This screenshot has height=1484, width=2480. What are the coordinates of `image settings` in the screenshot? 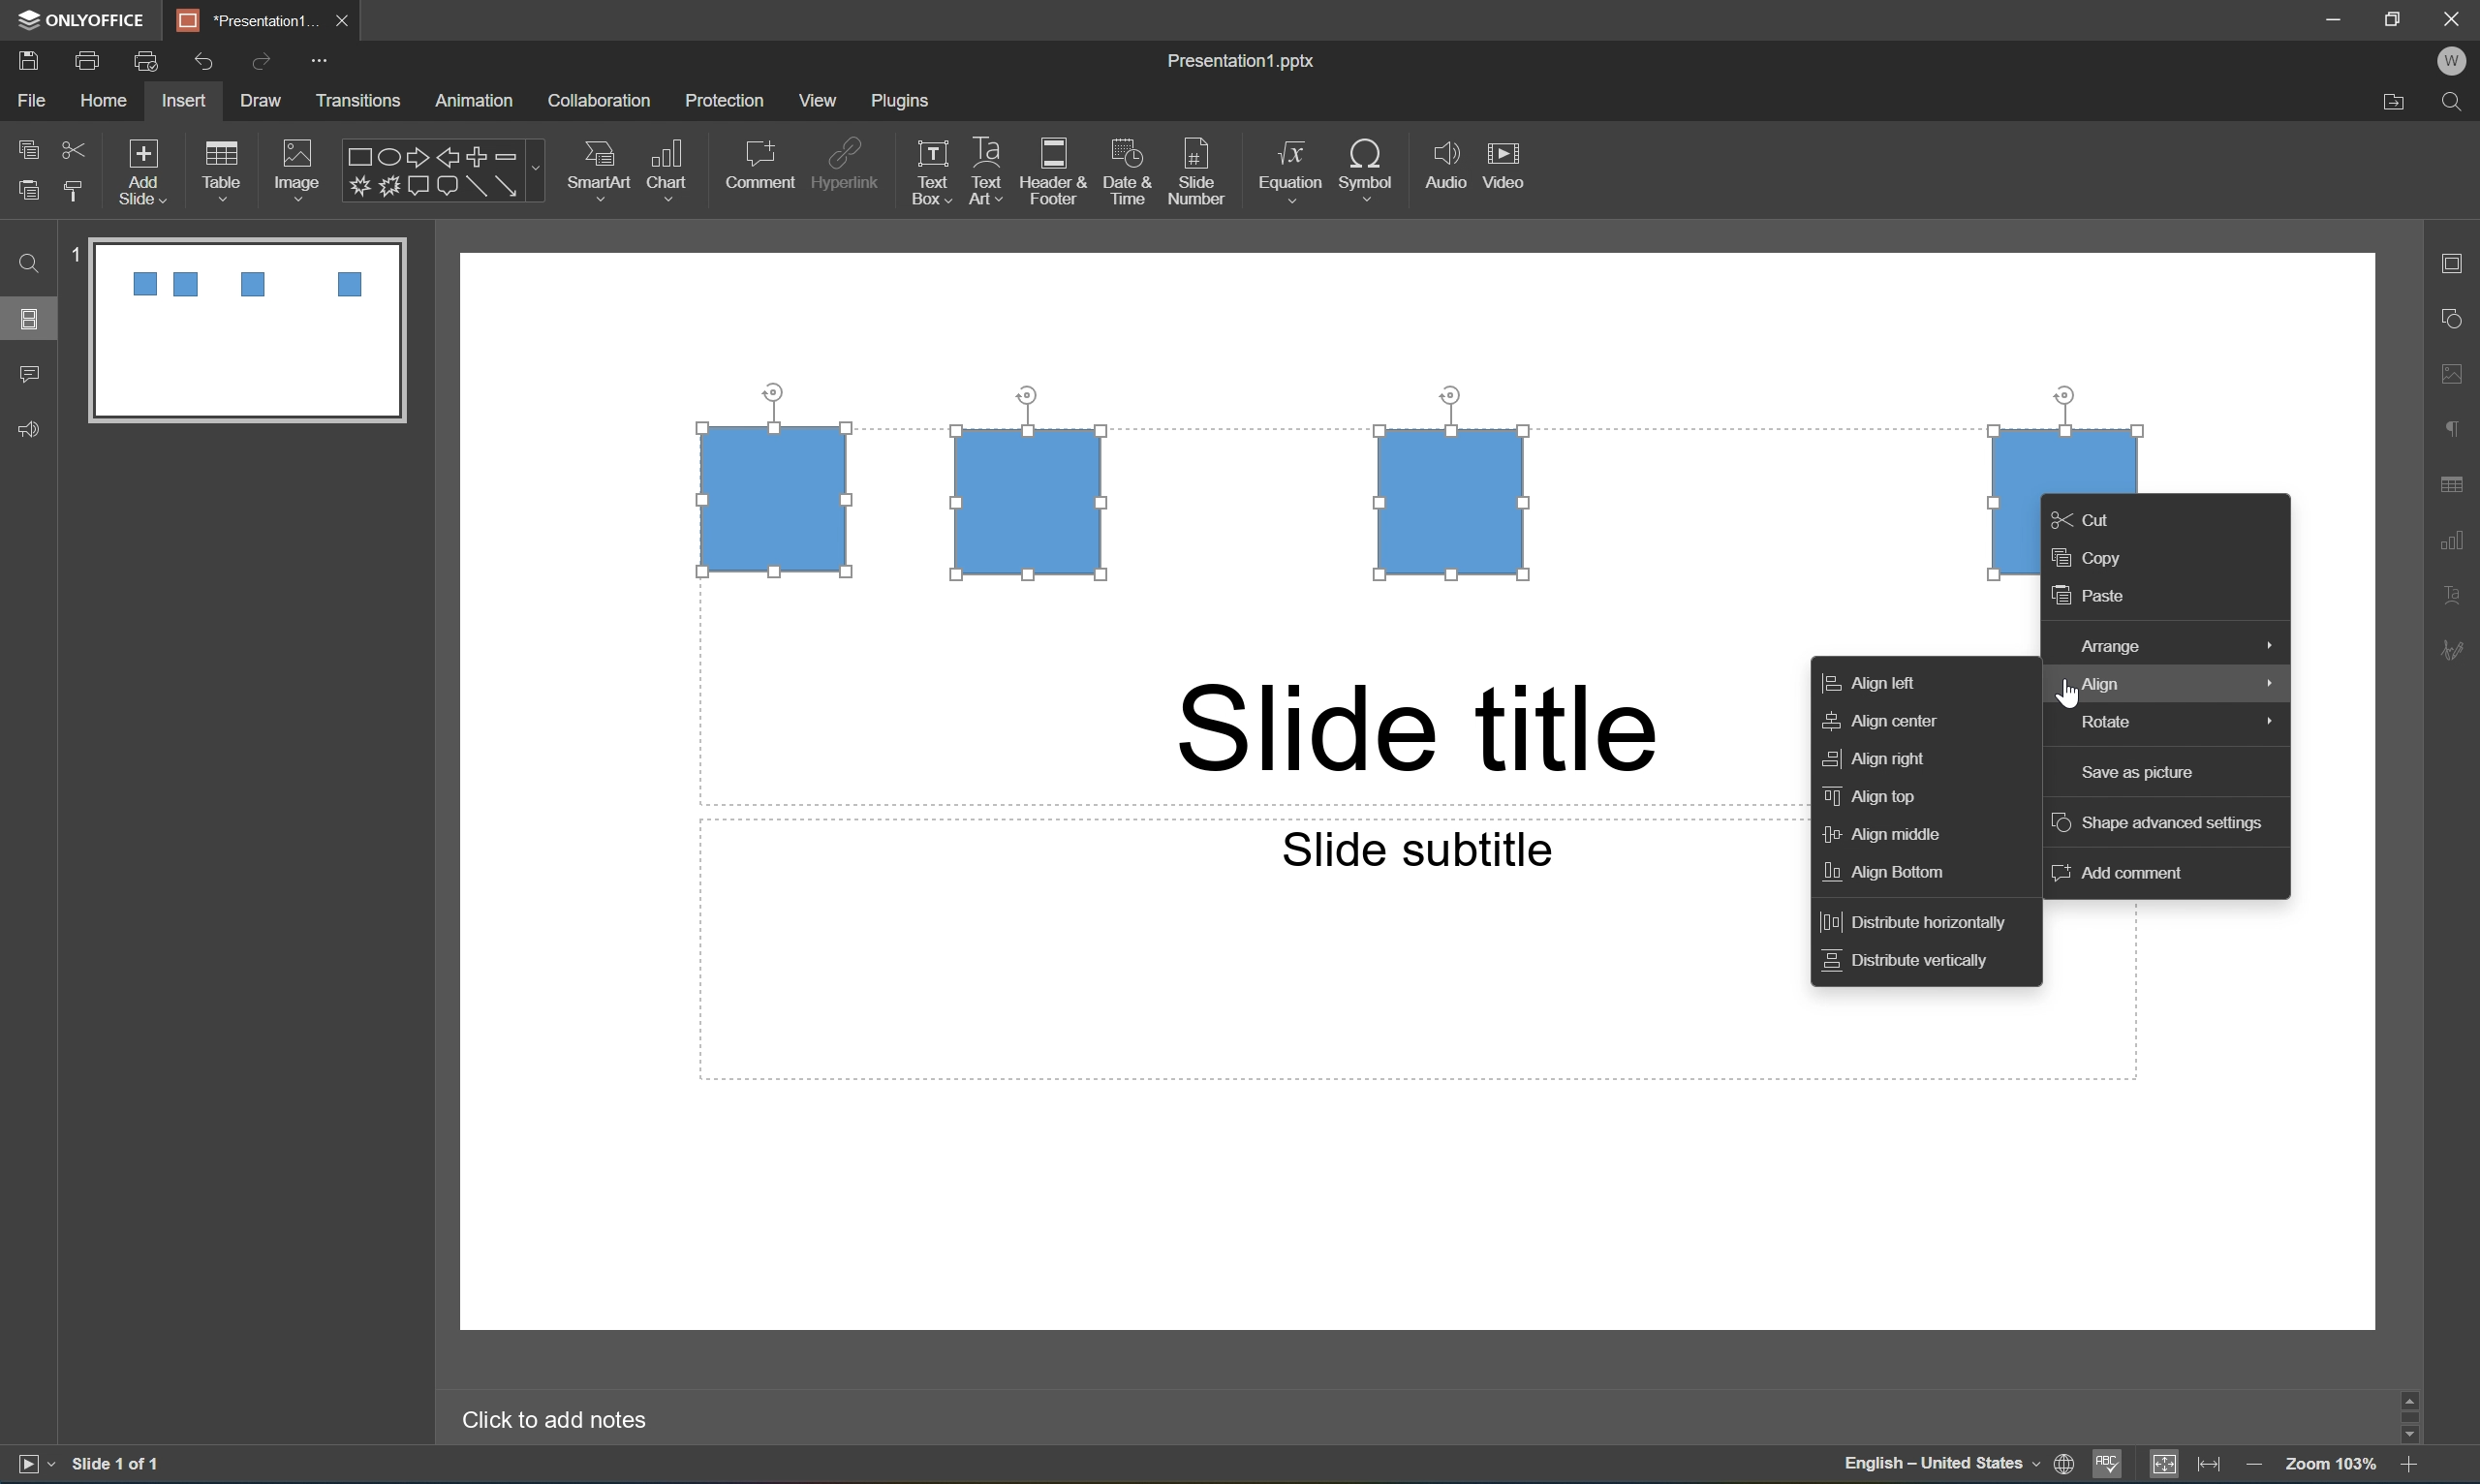 It's located at (2461, 377).